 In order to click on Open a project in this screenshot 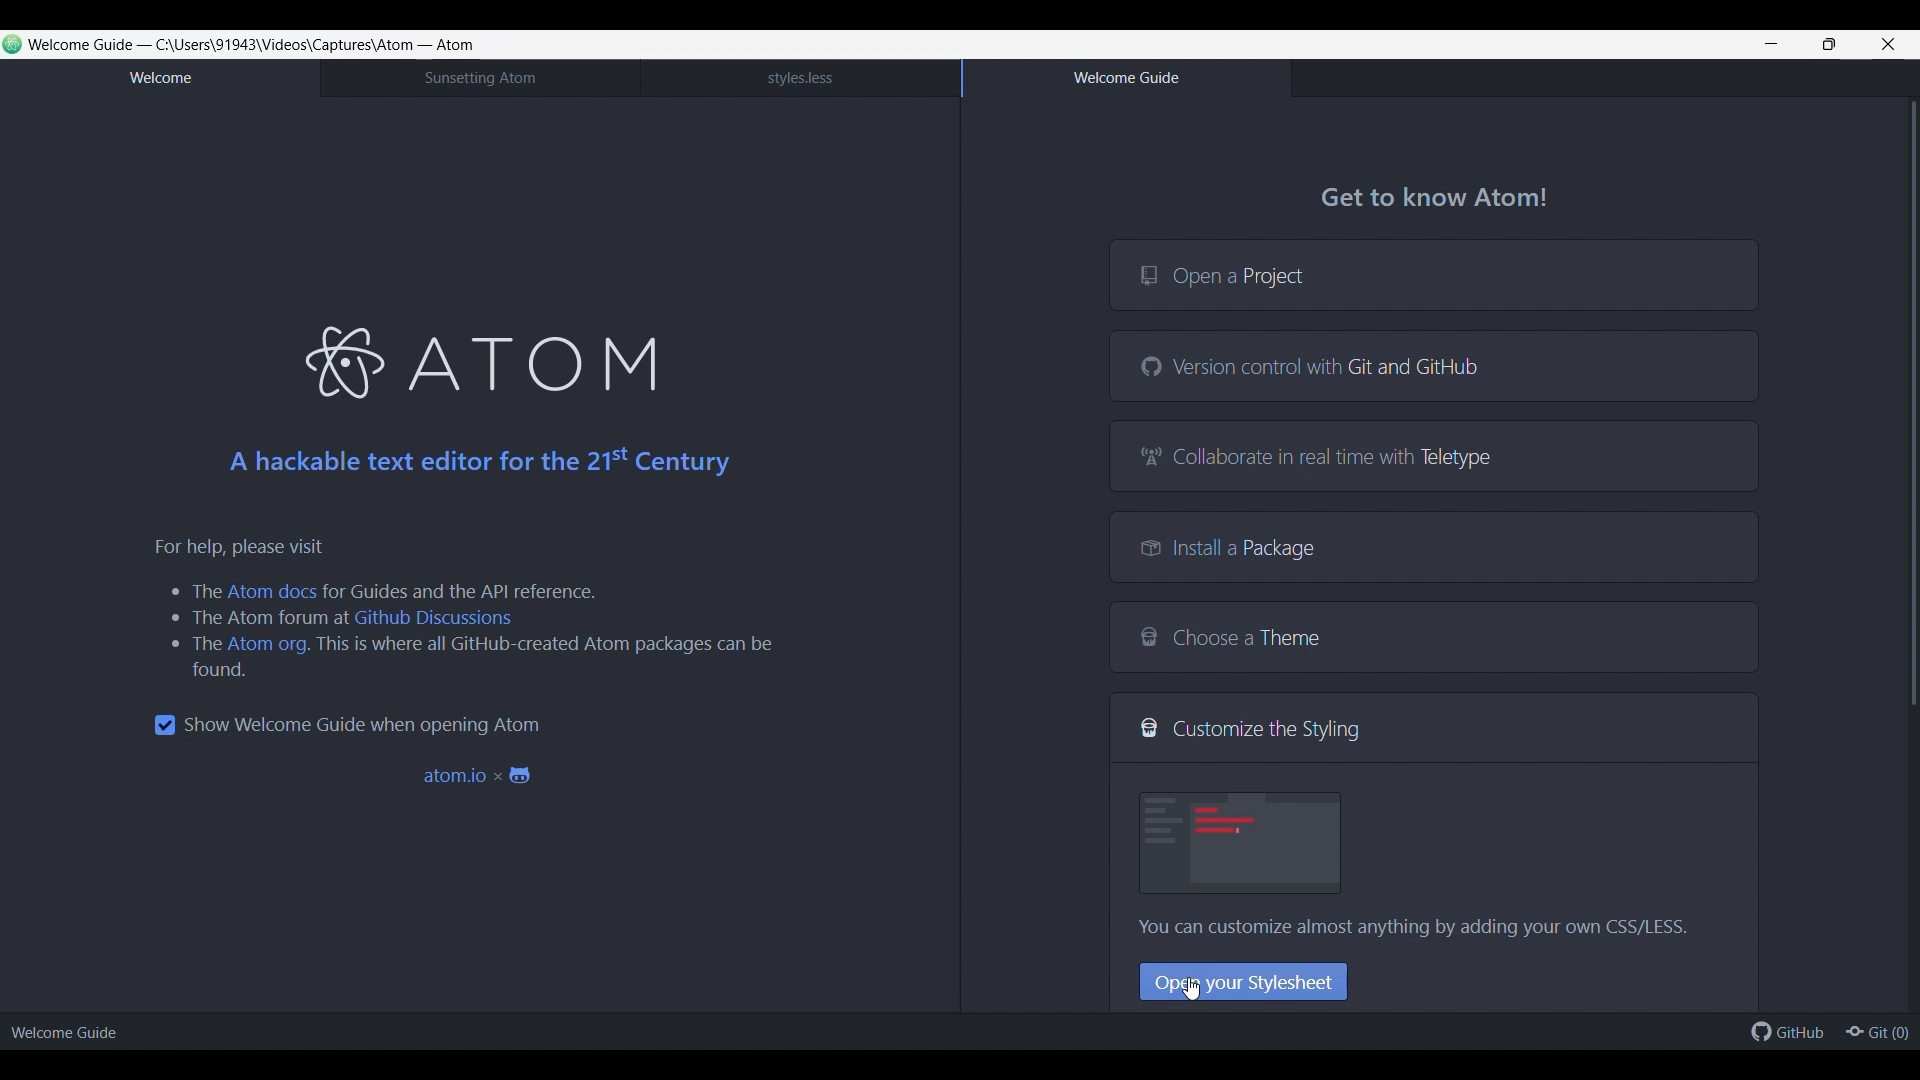, I will do `click(1433, 274)`.